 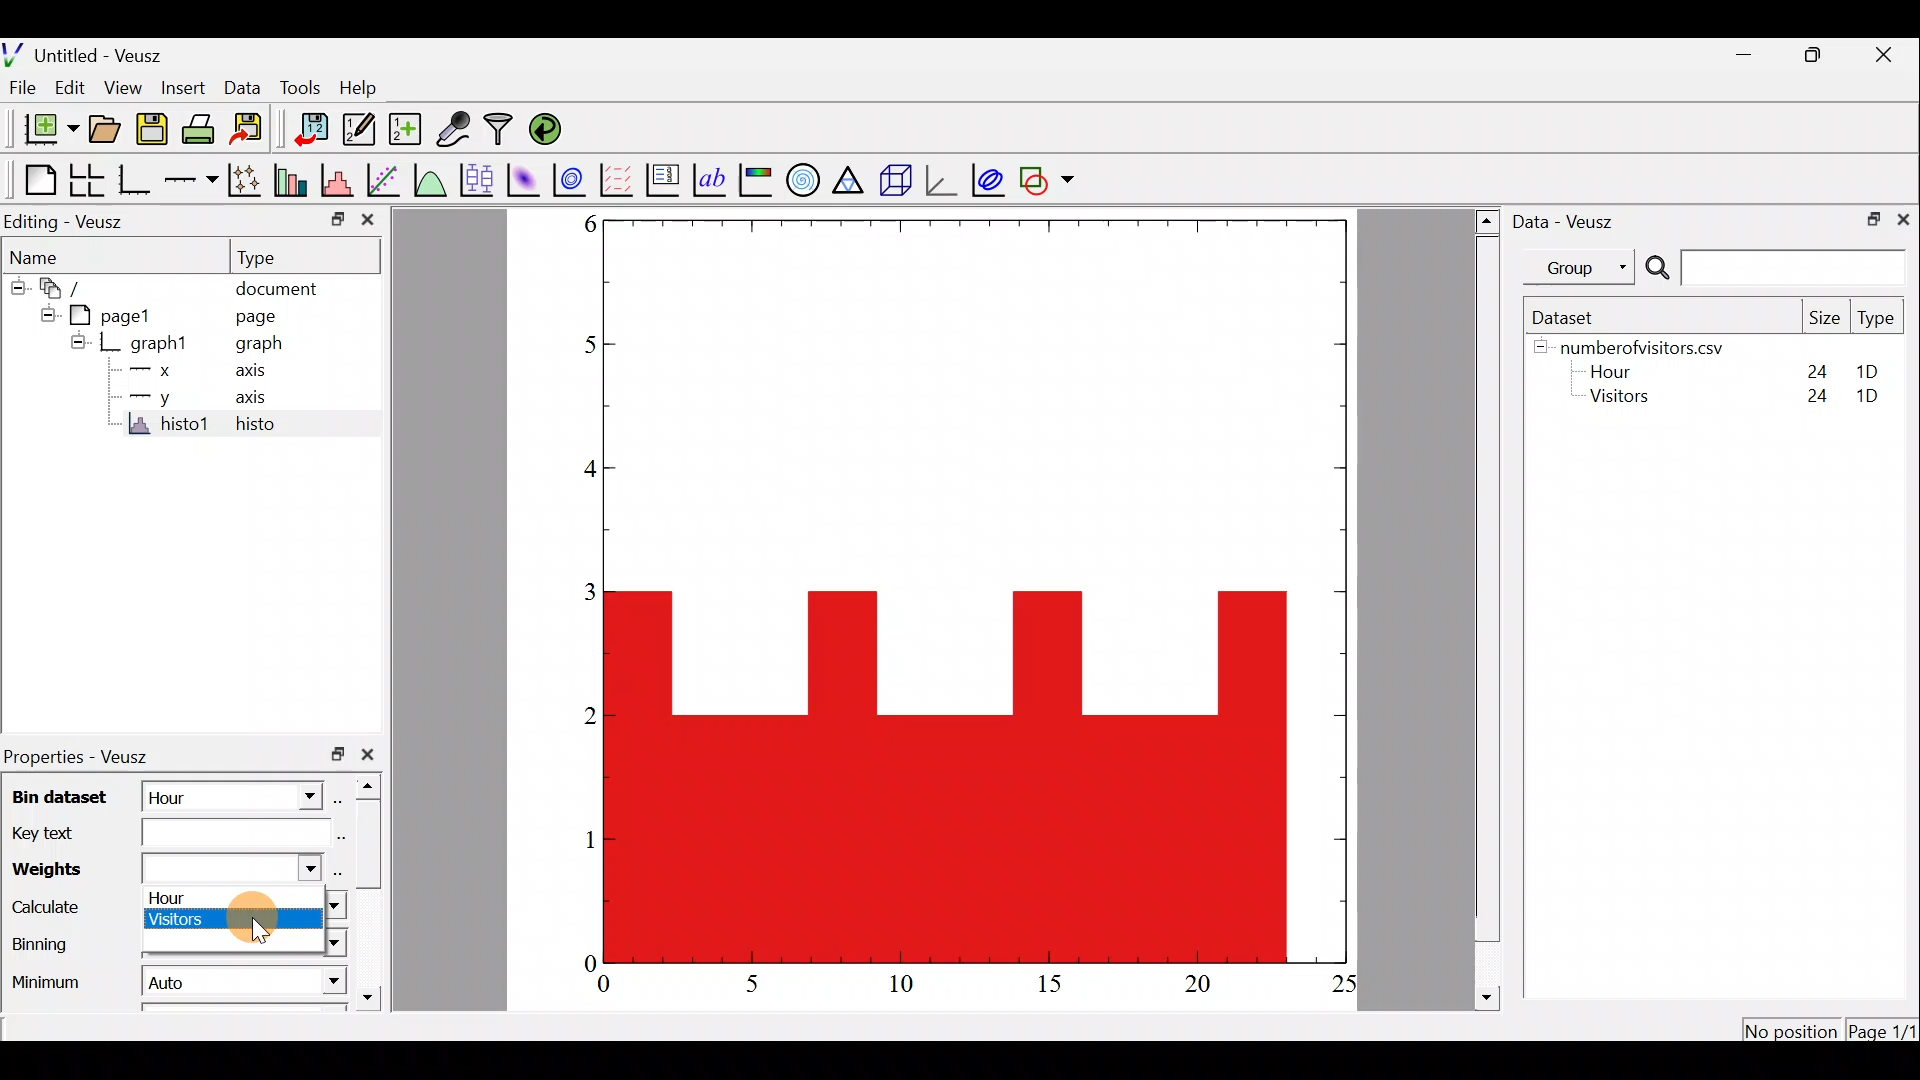 I want to click on View, so click(x=124, y=87).